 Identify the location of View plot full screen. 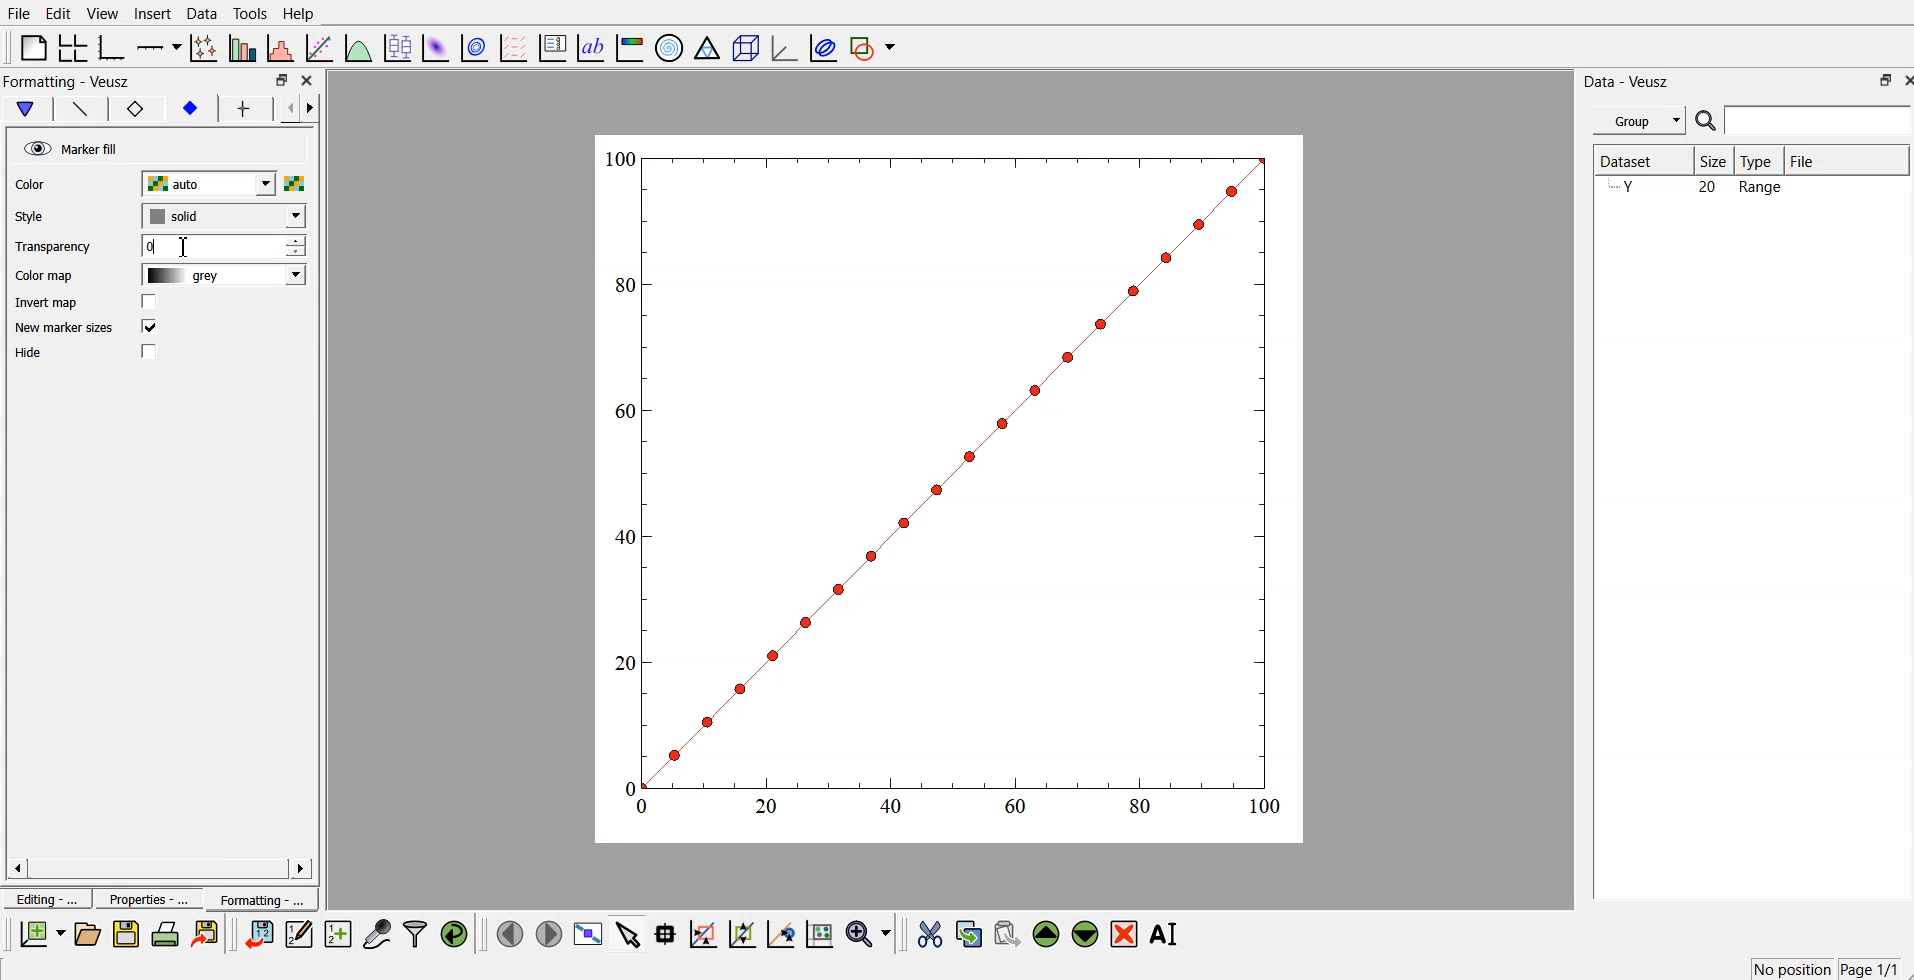
(589, 933).